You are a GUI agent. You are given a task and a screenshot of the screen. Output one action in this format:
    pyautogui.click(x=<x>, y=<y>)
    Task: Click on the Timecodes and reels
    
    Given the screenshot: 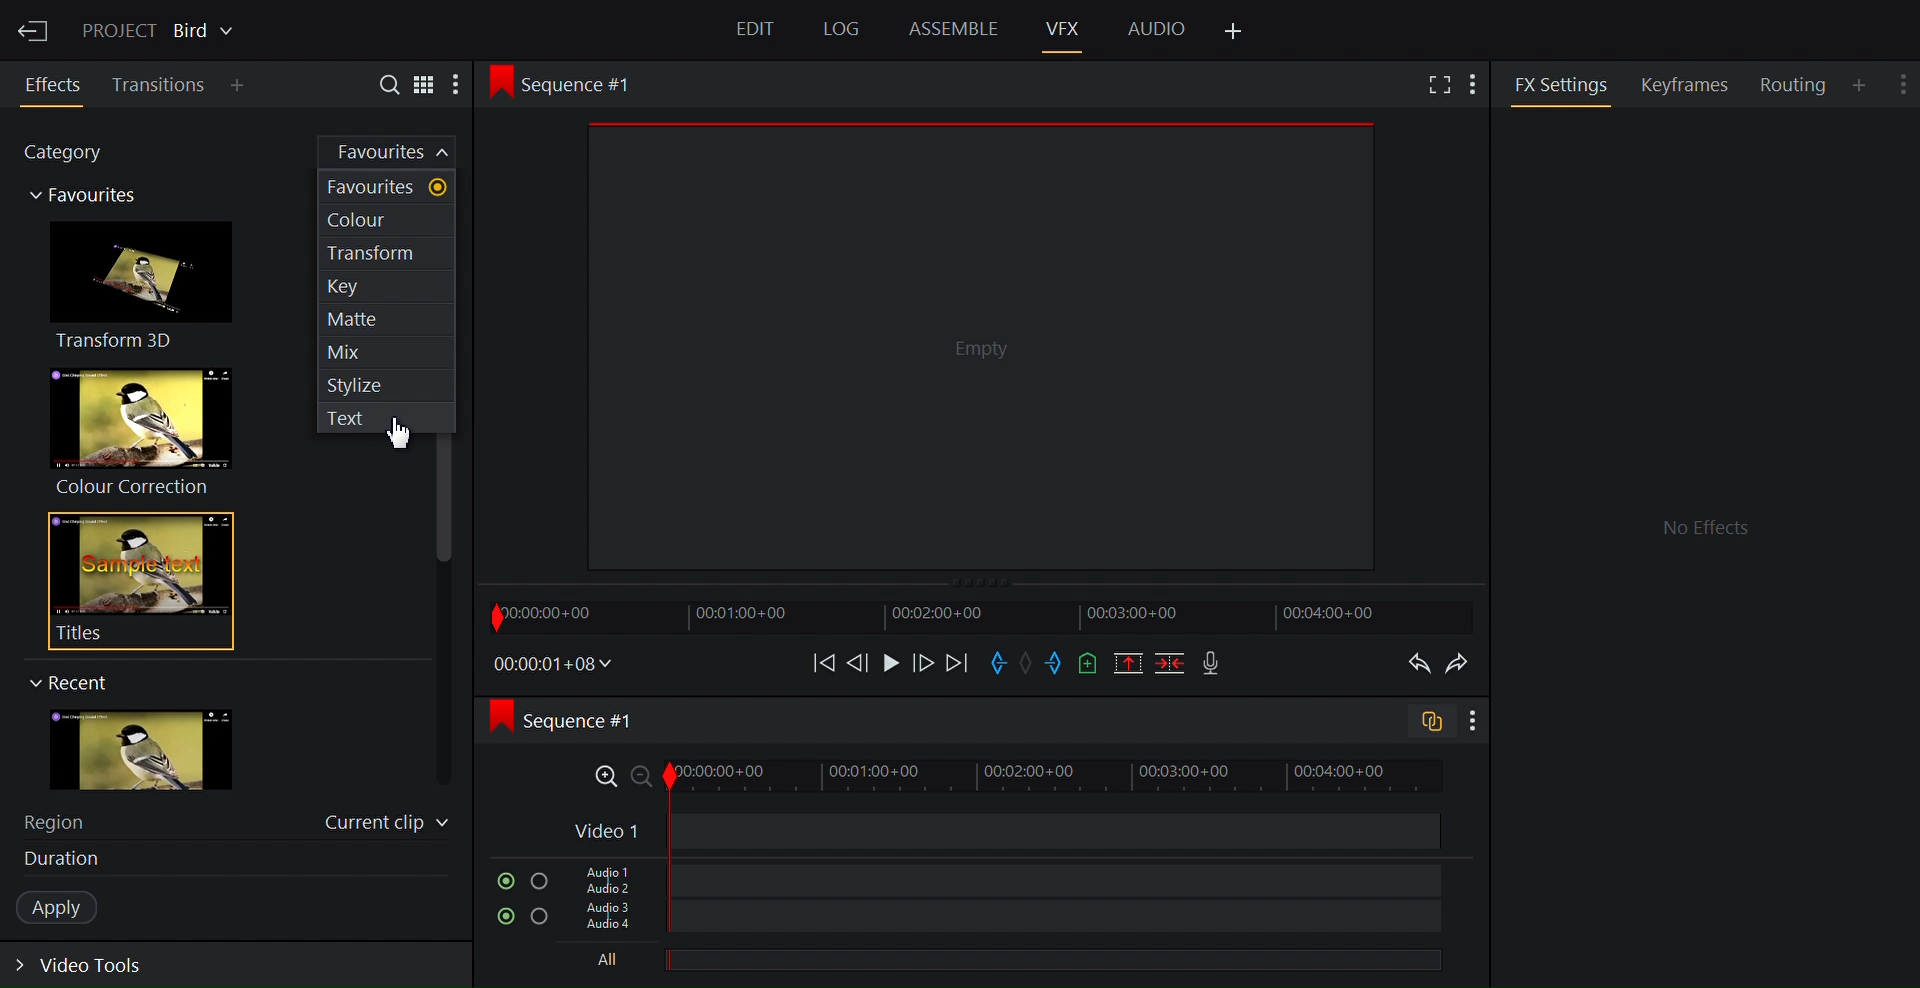 What is the action you would take?
    pyautogui.click(x=554, y=664)
    